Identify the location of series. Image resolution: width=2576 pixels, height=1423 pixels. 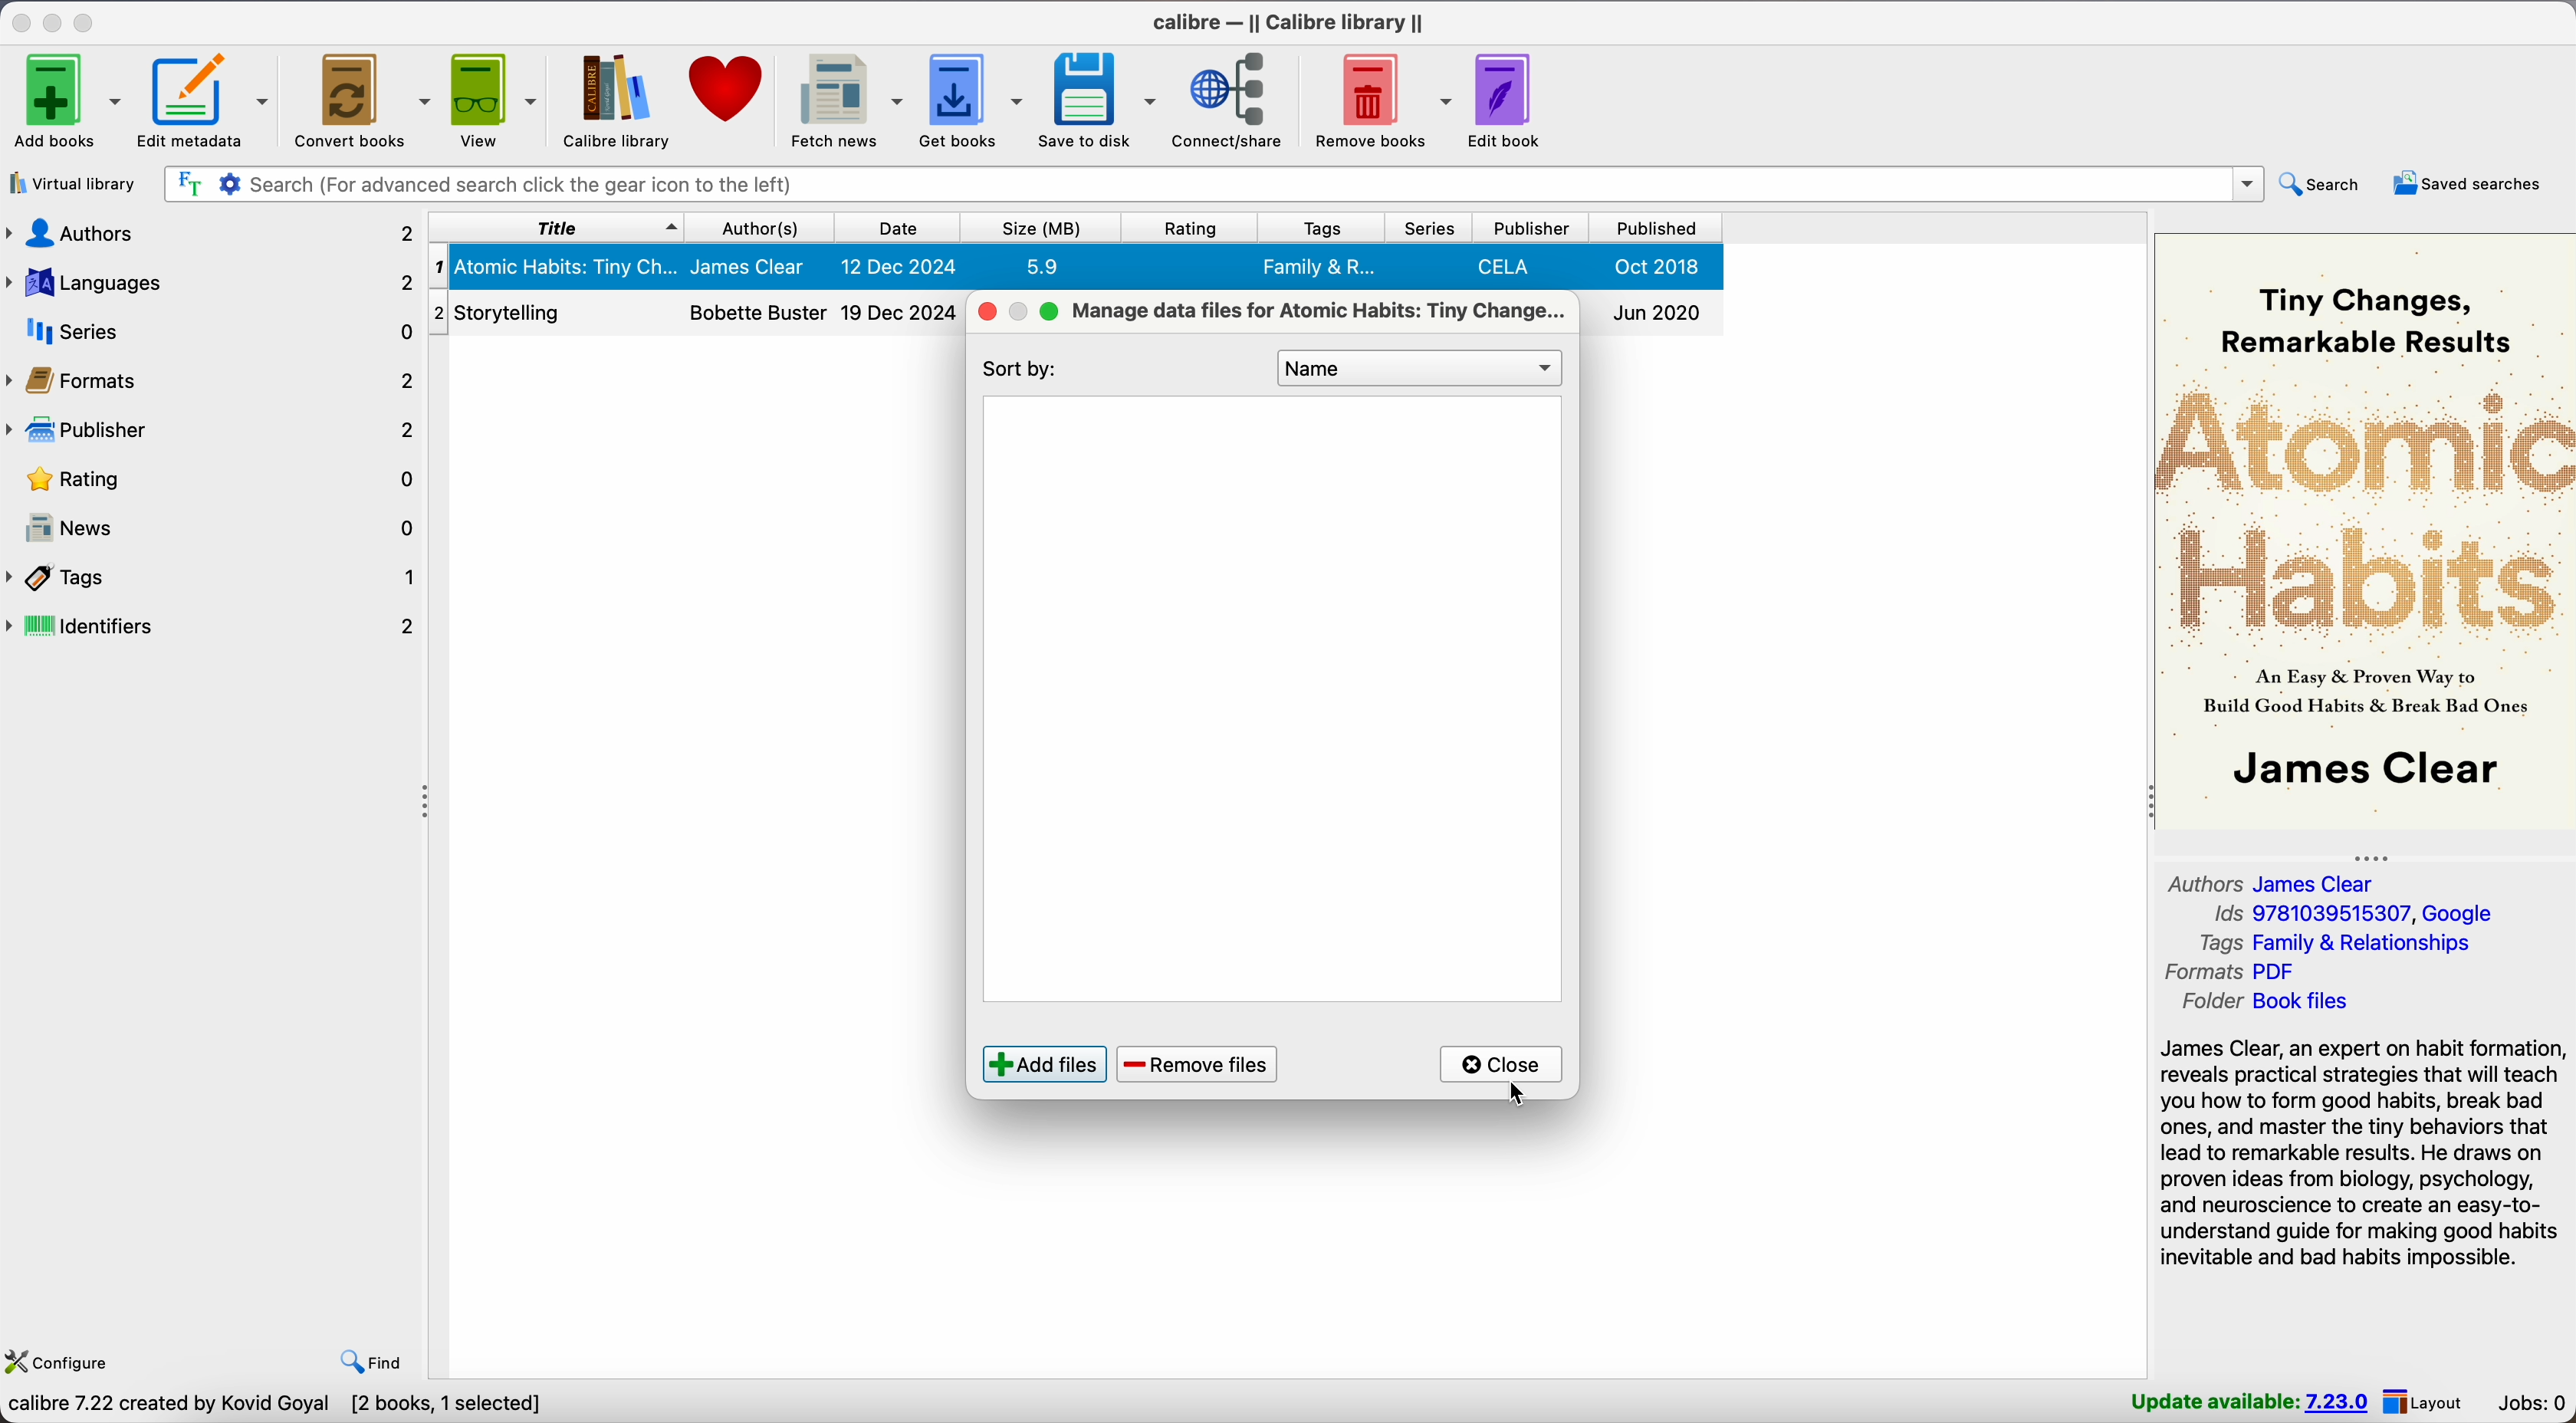
(1426, 228).